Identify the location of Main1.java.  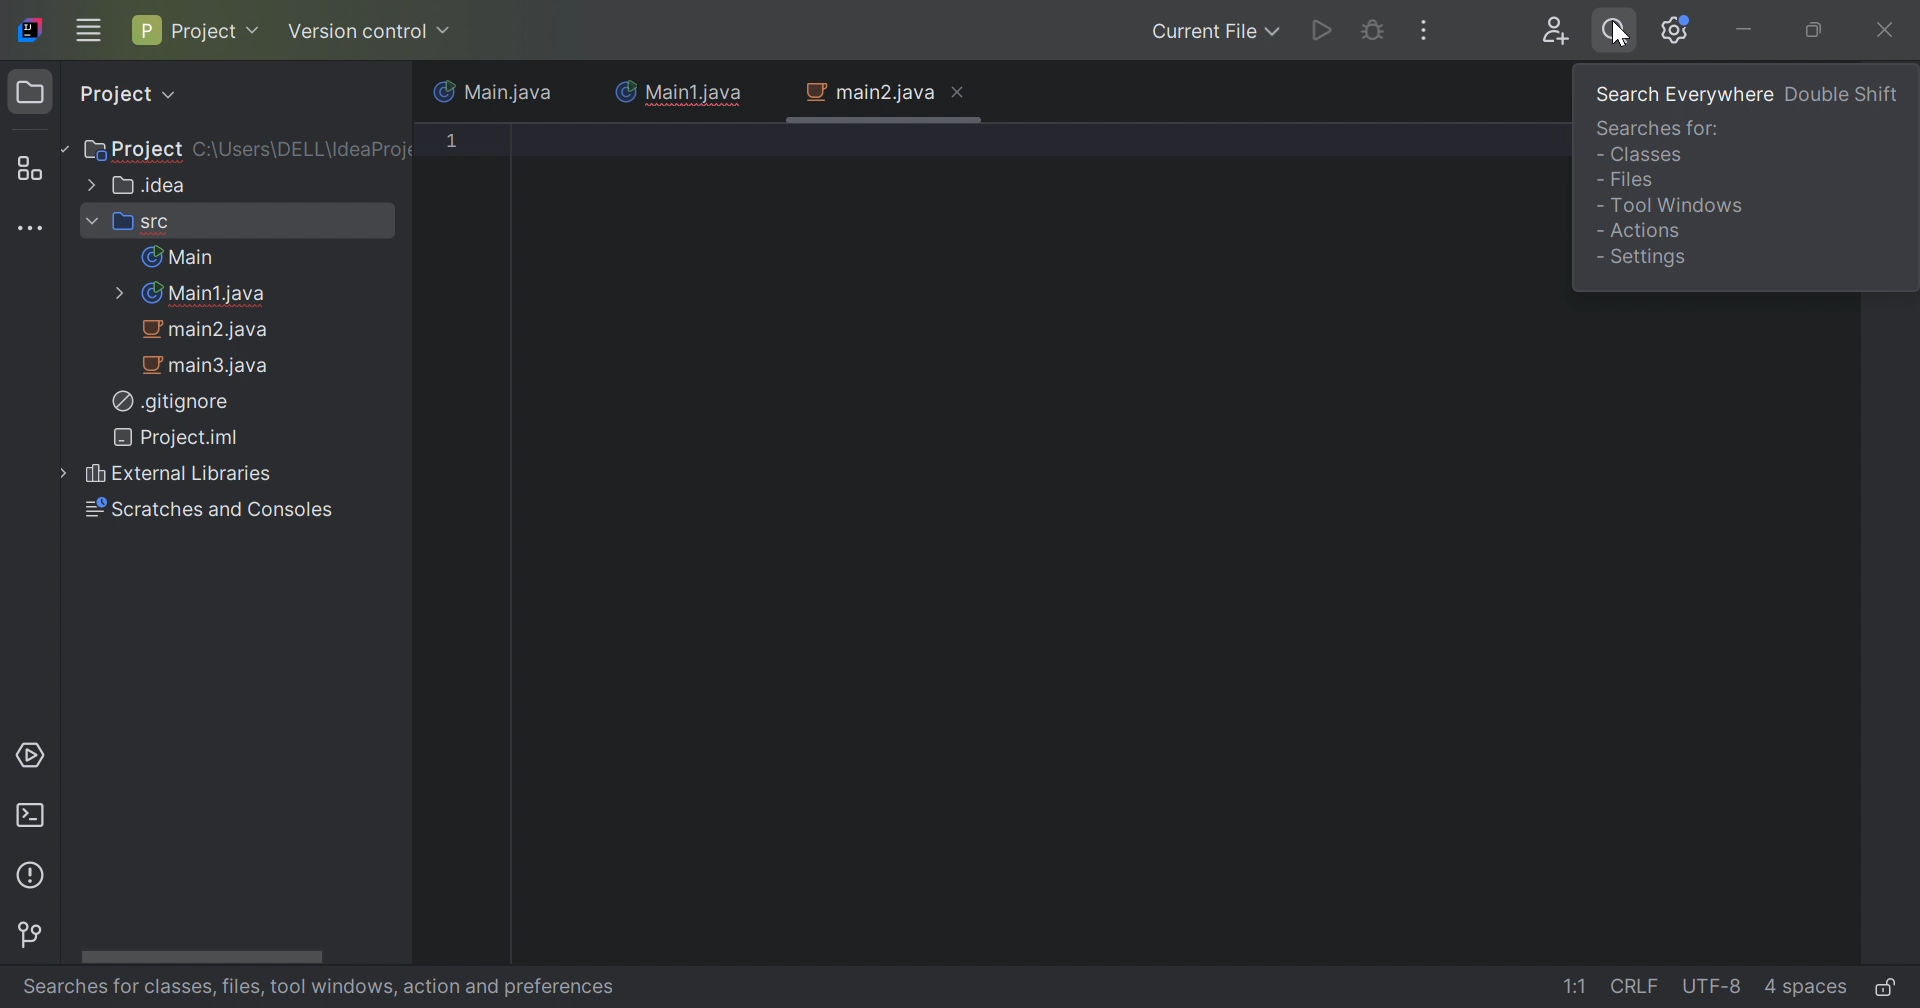
(189, 294).